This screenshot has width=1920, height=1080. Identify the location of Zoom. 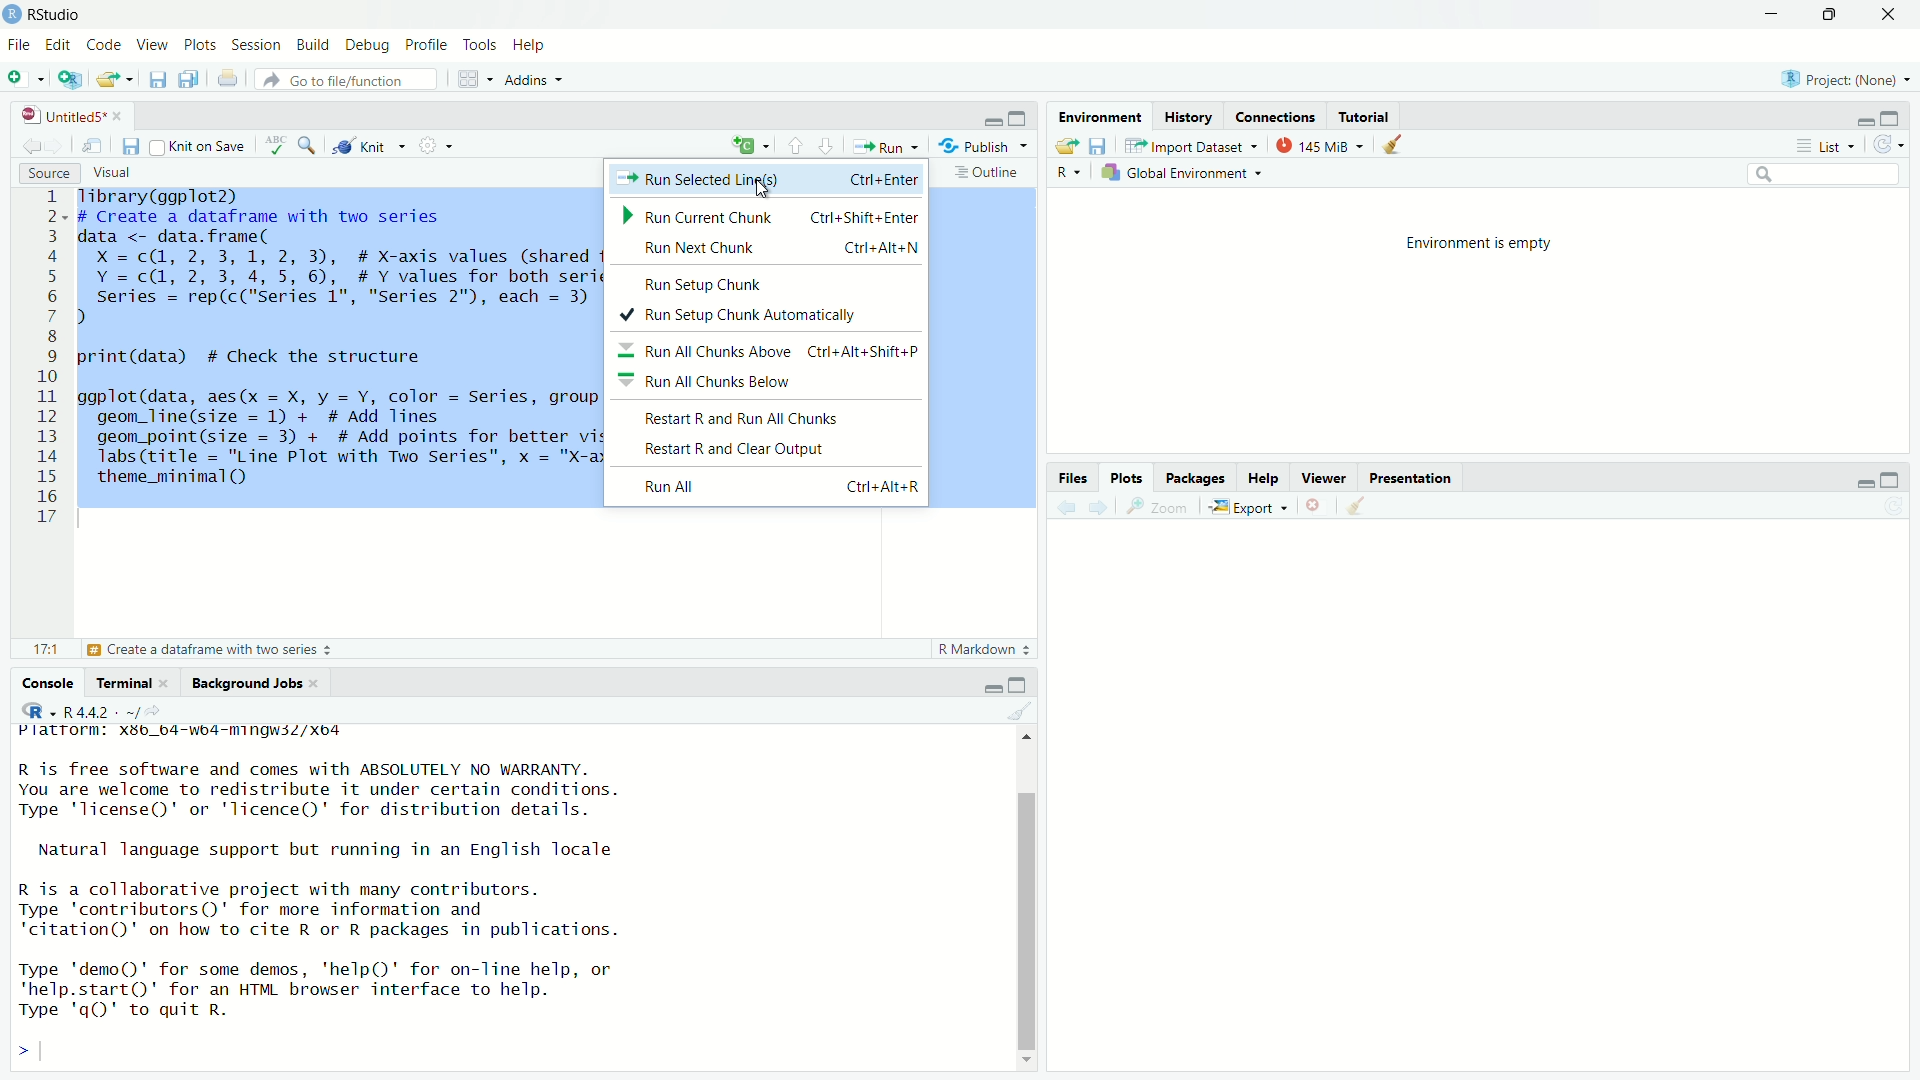
(1156, 507).